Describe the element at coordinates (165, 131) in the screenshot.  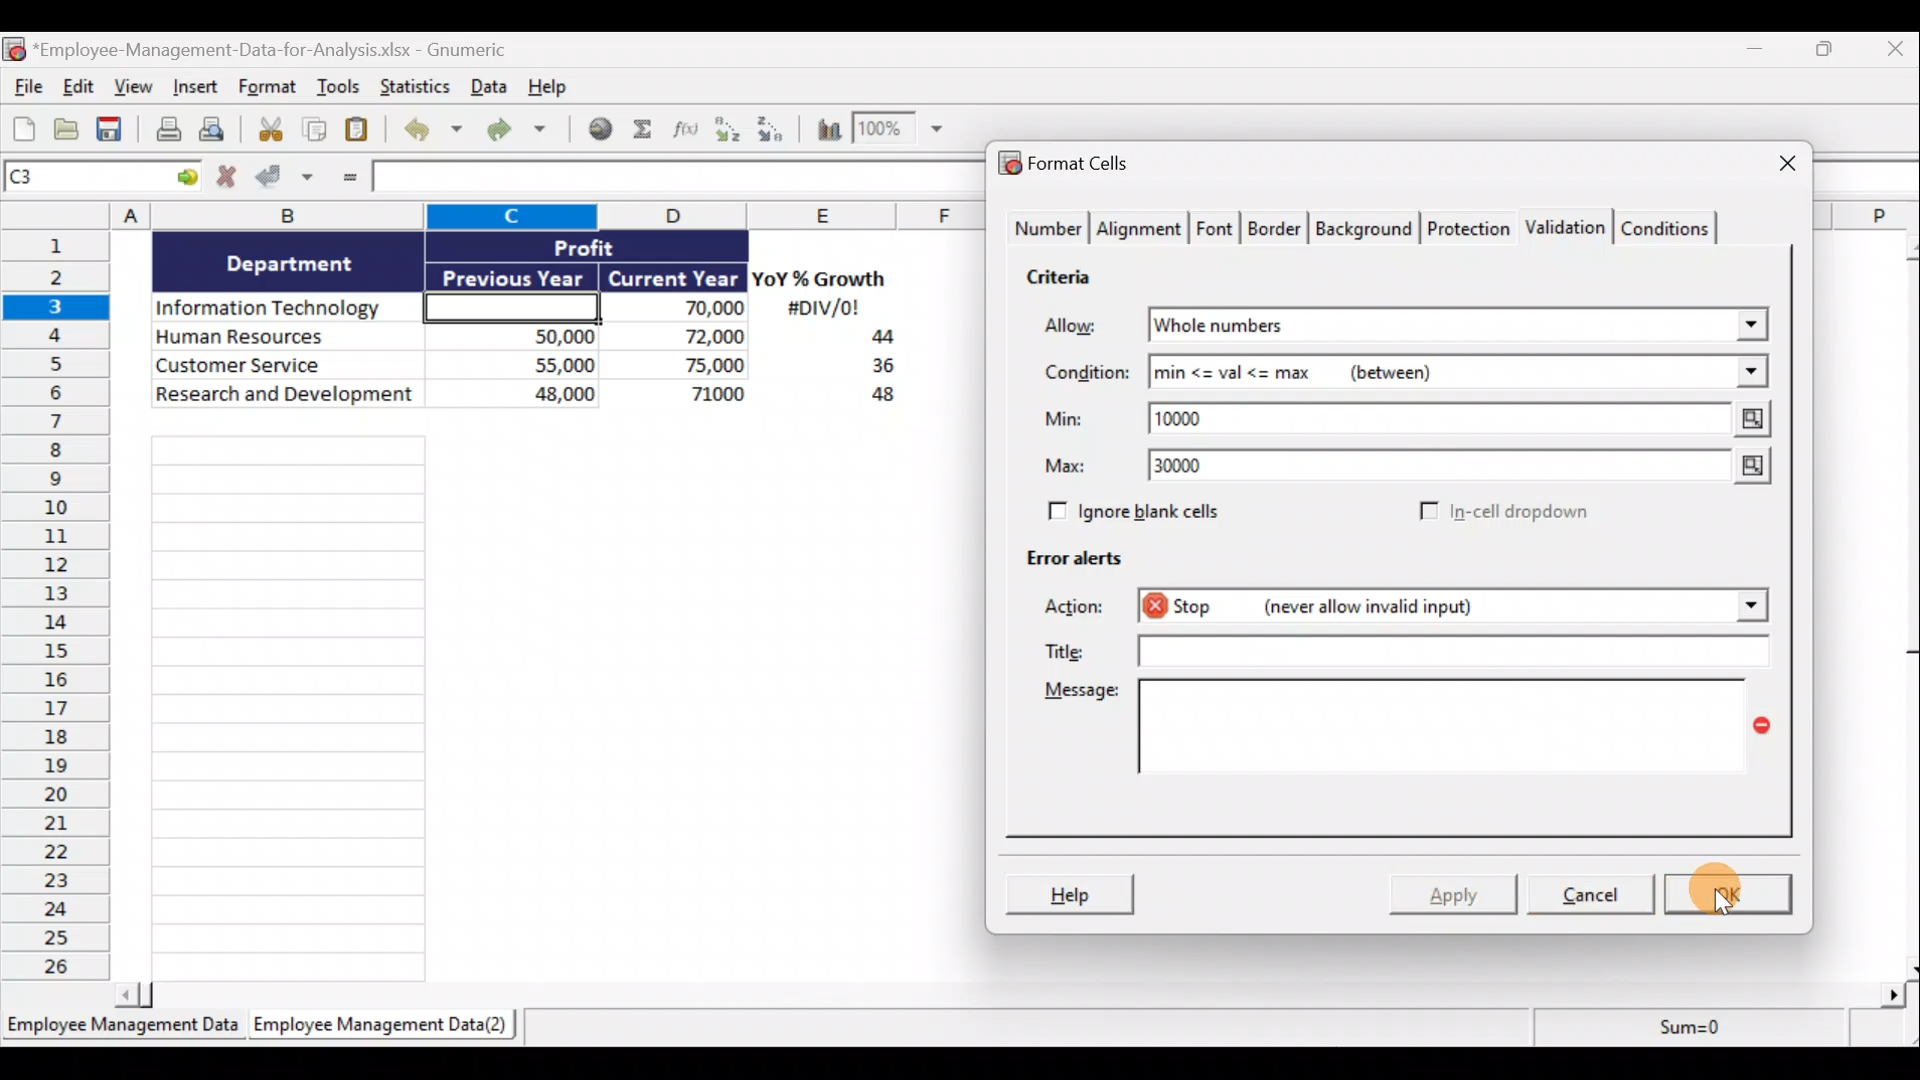
I see `Print current file` at that location.